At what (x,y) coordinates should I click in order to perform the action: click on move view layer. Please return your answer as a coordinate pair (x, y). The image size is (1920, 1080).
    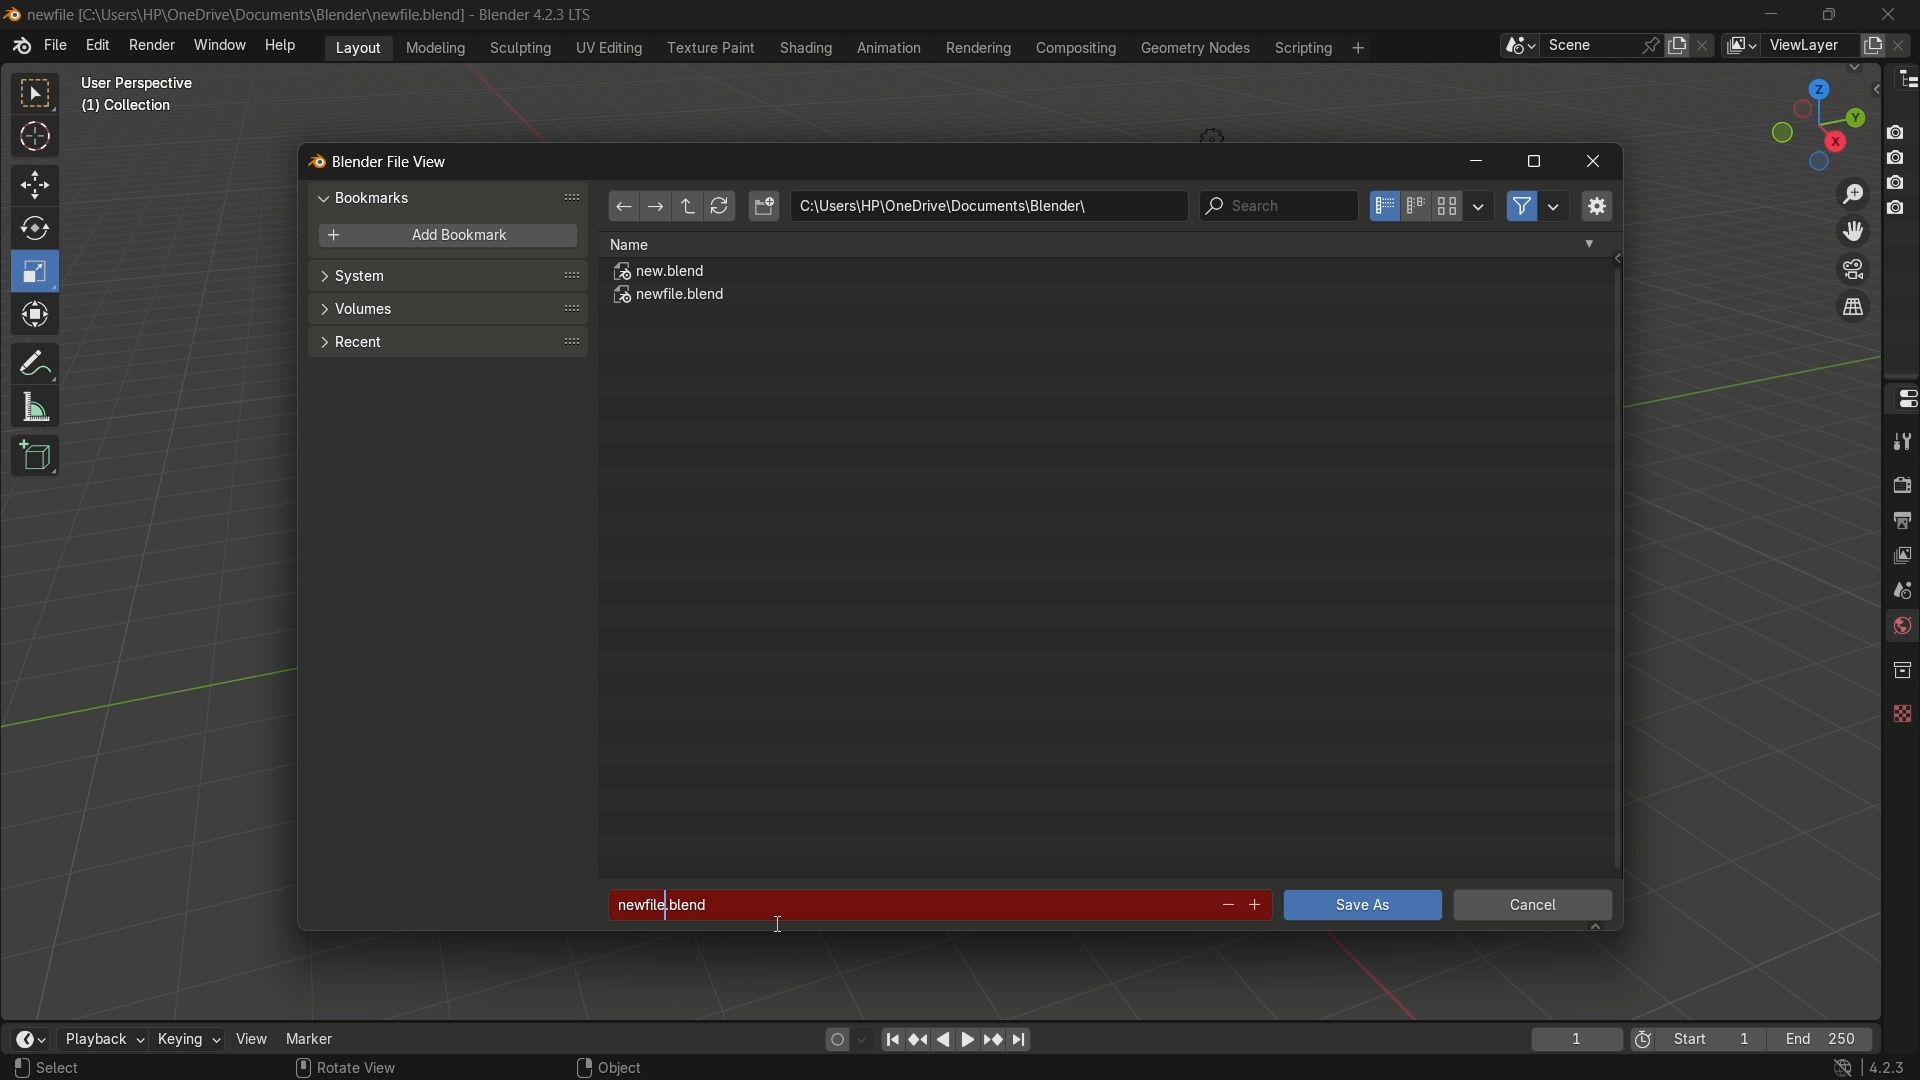
    Looking at the image, I should click on (1852, 230).